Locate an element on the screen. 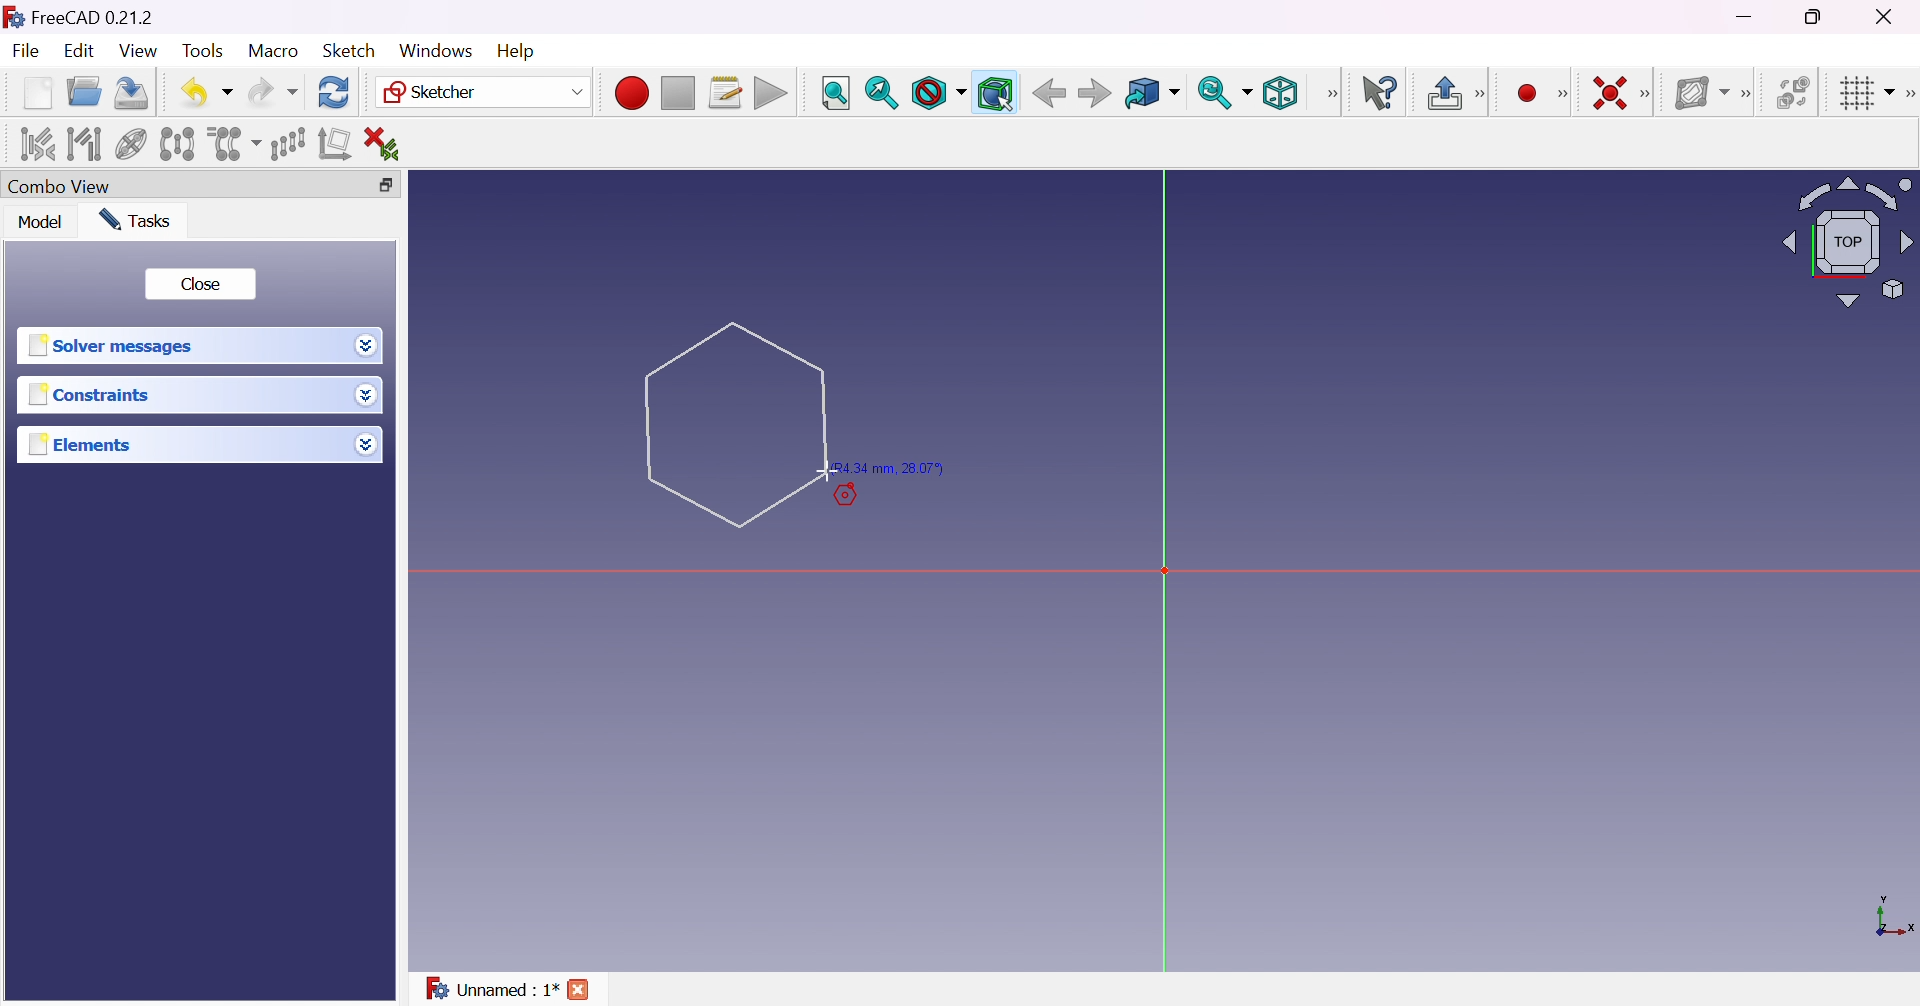 Image resolution: width=1920 pixels, height=1006 pixels. Preview is located at coordinates (856, 499).